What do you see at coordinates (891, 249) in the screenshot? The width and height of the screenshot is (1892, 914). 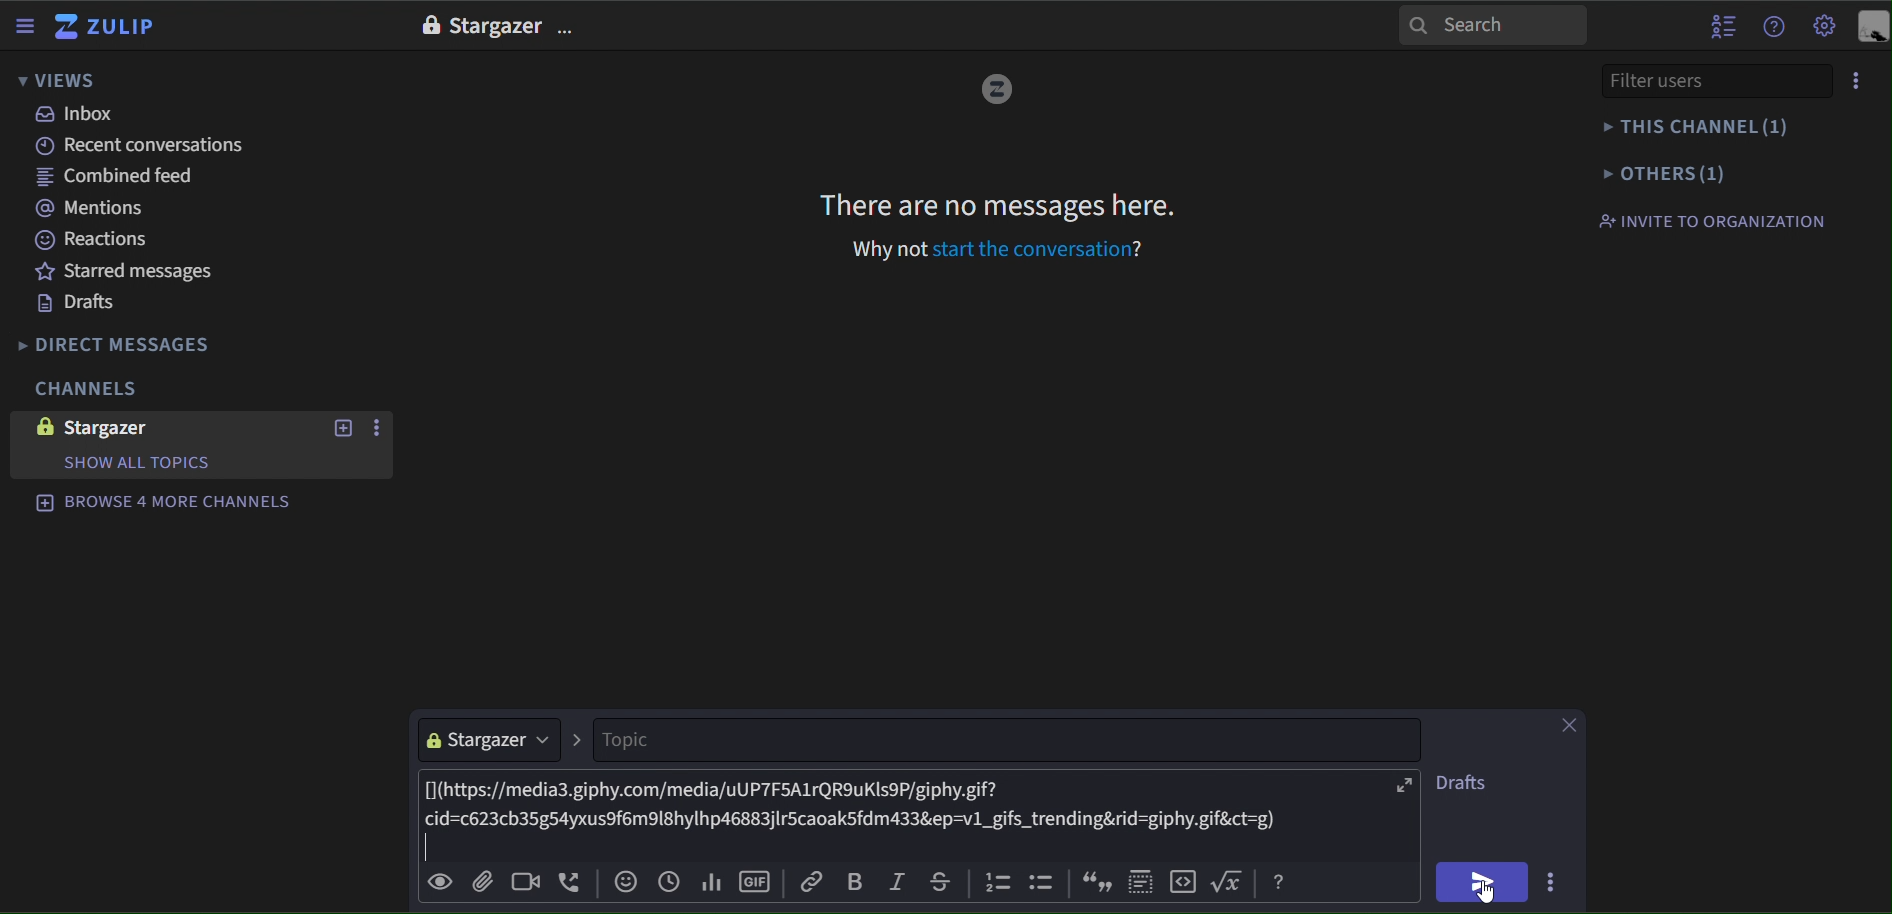 I see `why not` at bounding box center [891, 249].